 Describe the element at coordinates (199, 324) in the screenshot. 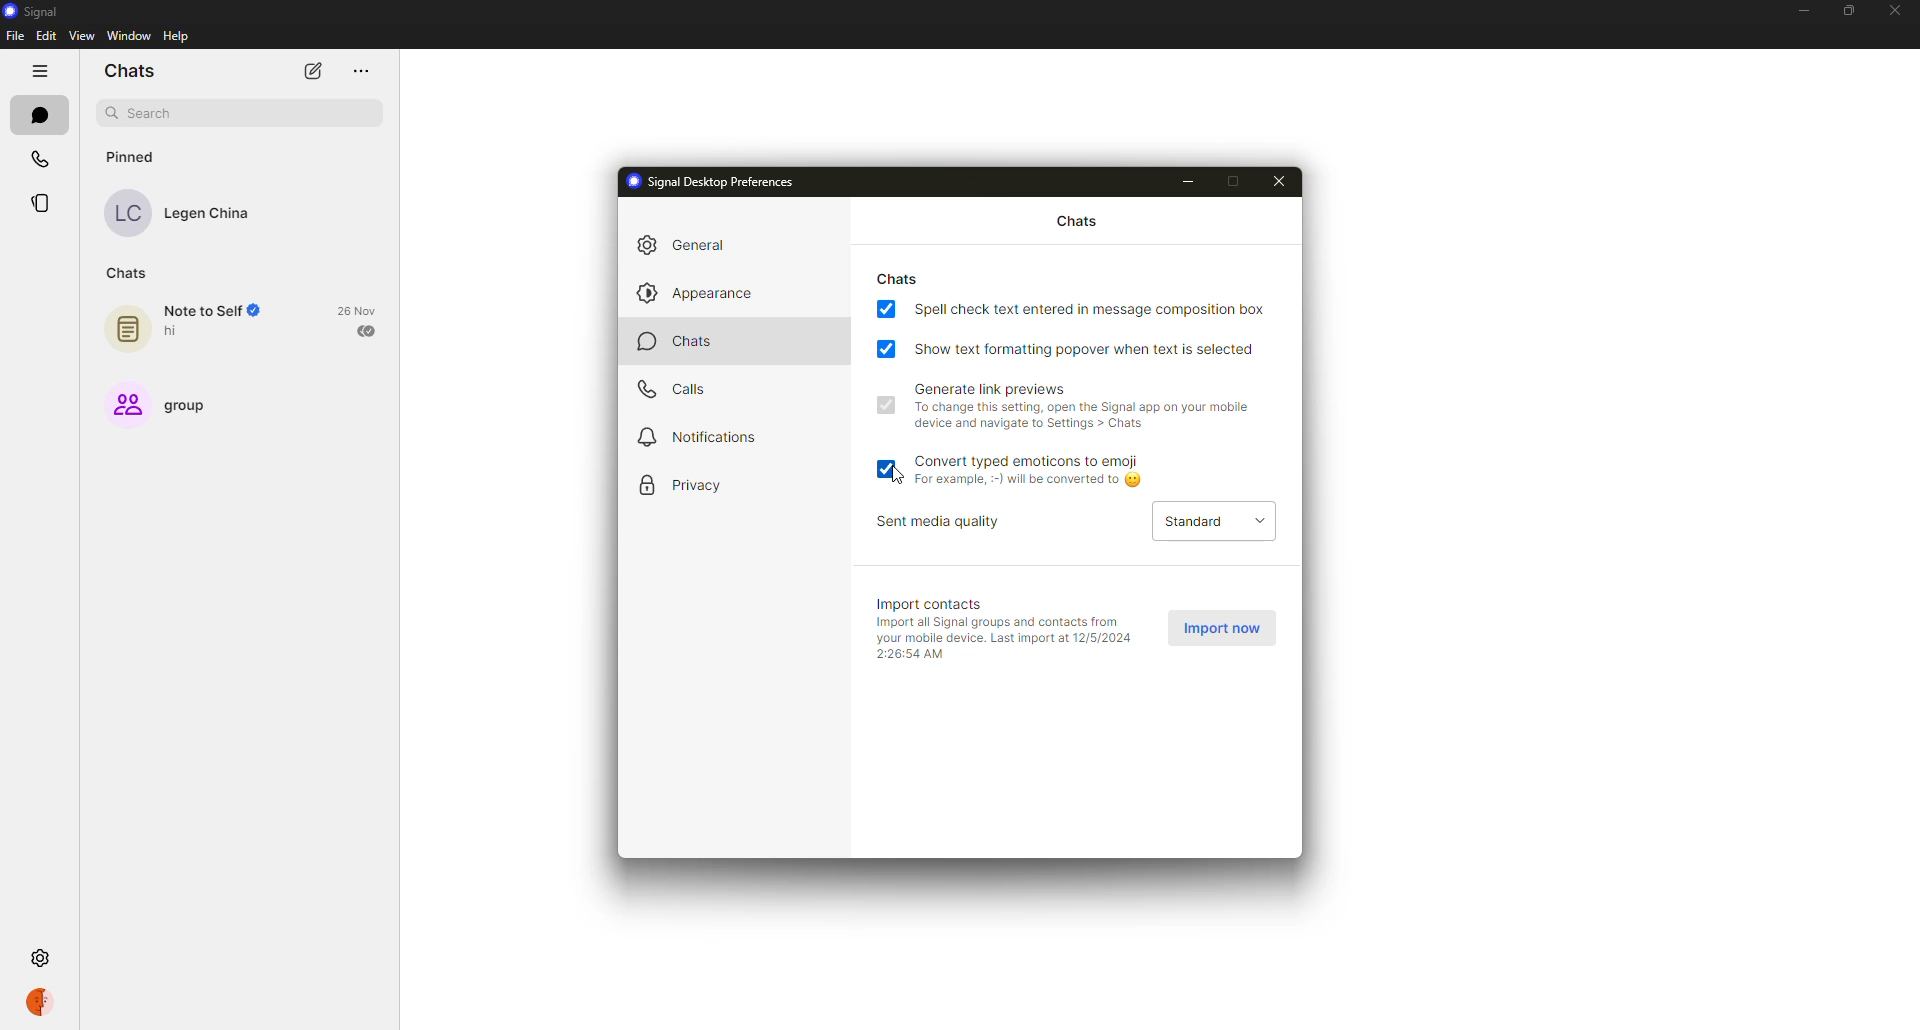

I see `note to self` at that location.